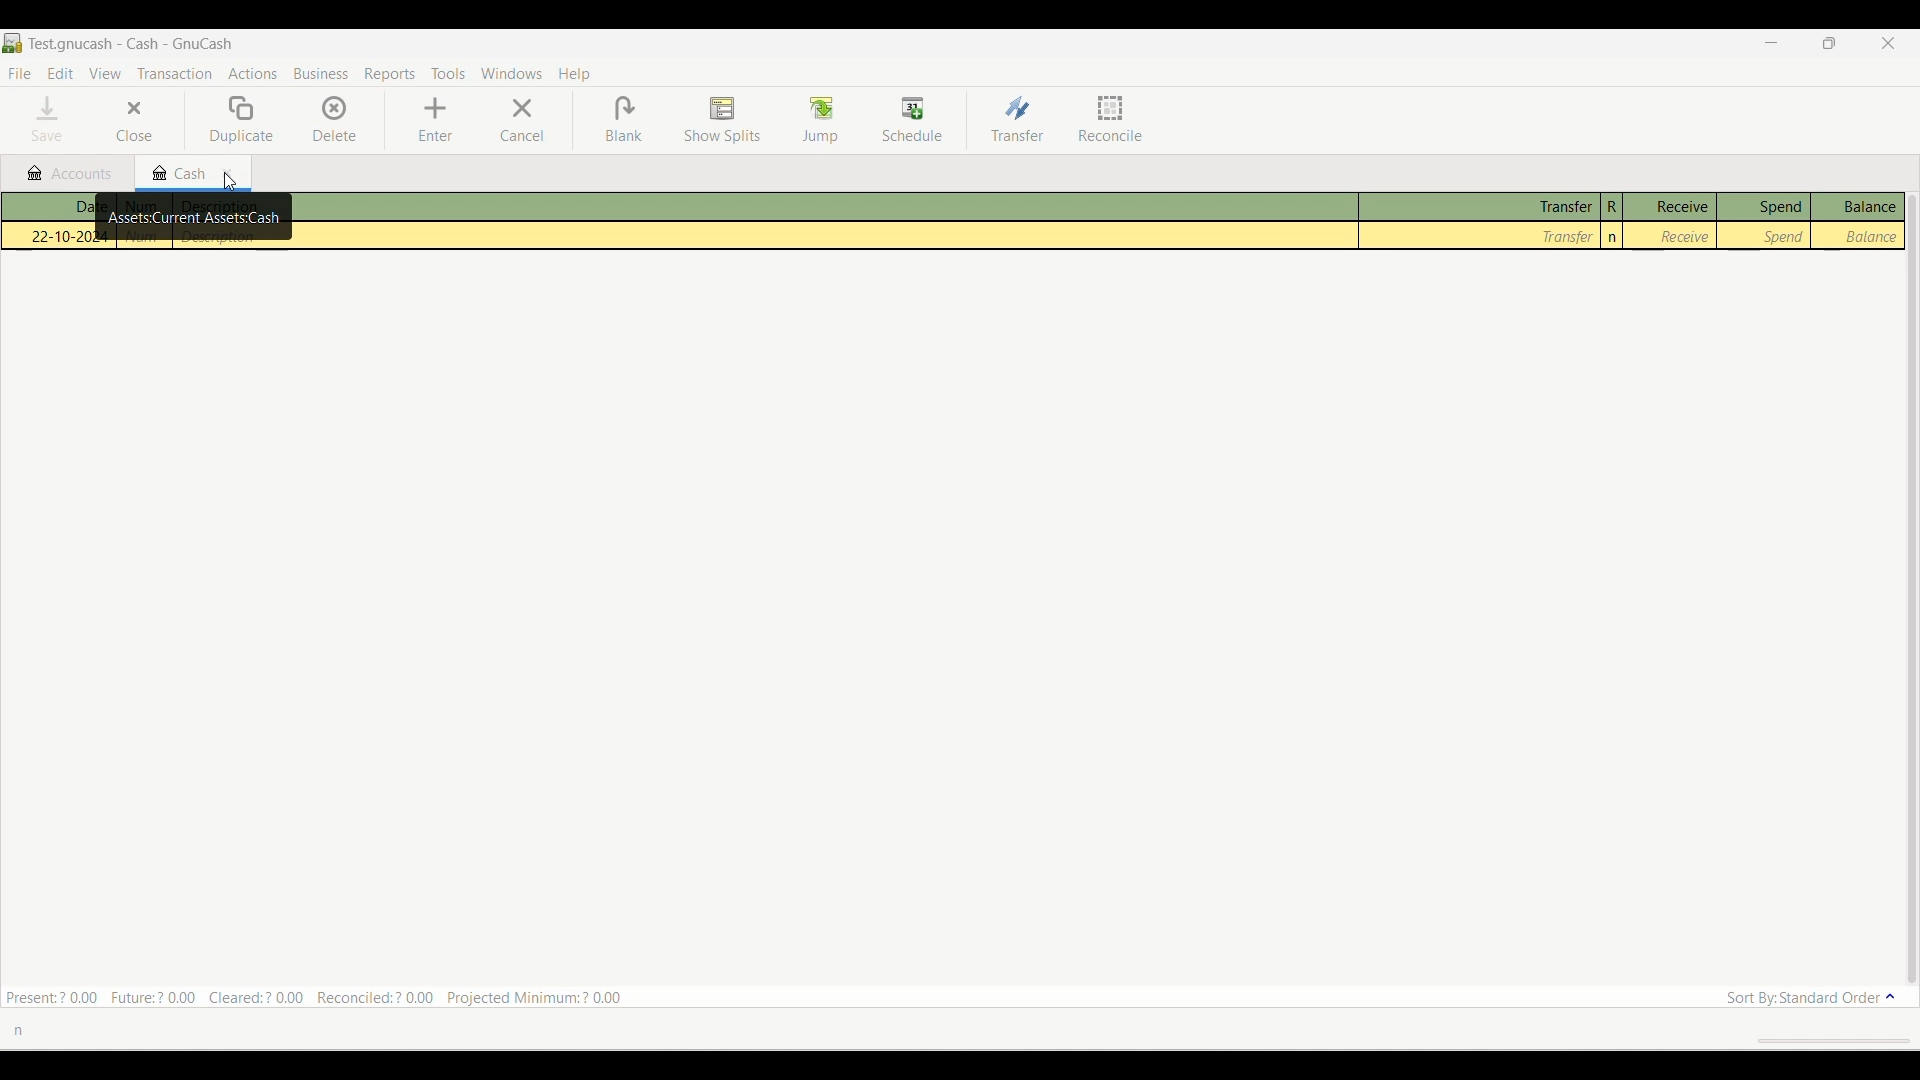 The image size is (1920, 1080). What do you see at coordinates (1613, 207) in the screenshot?
I see `R column` at bounding box center [1613, 207].